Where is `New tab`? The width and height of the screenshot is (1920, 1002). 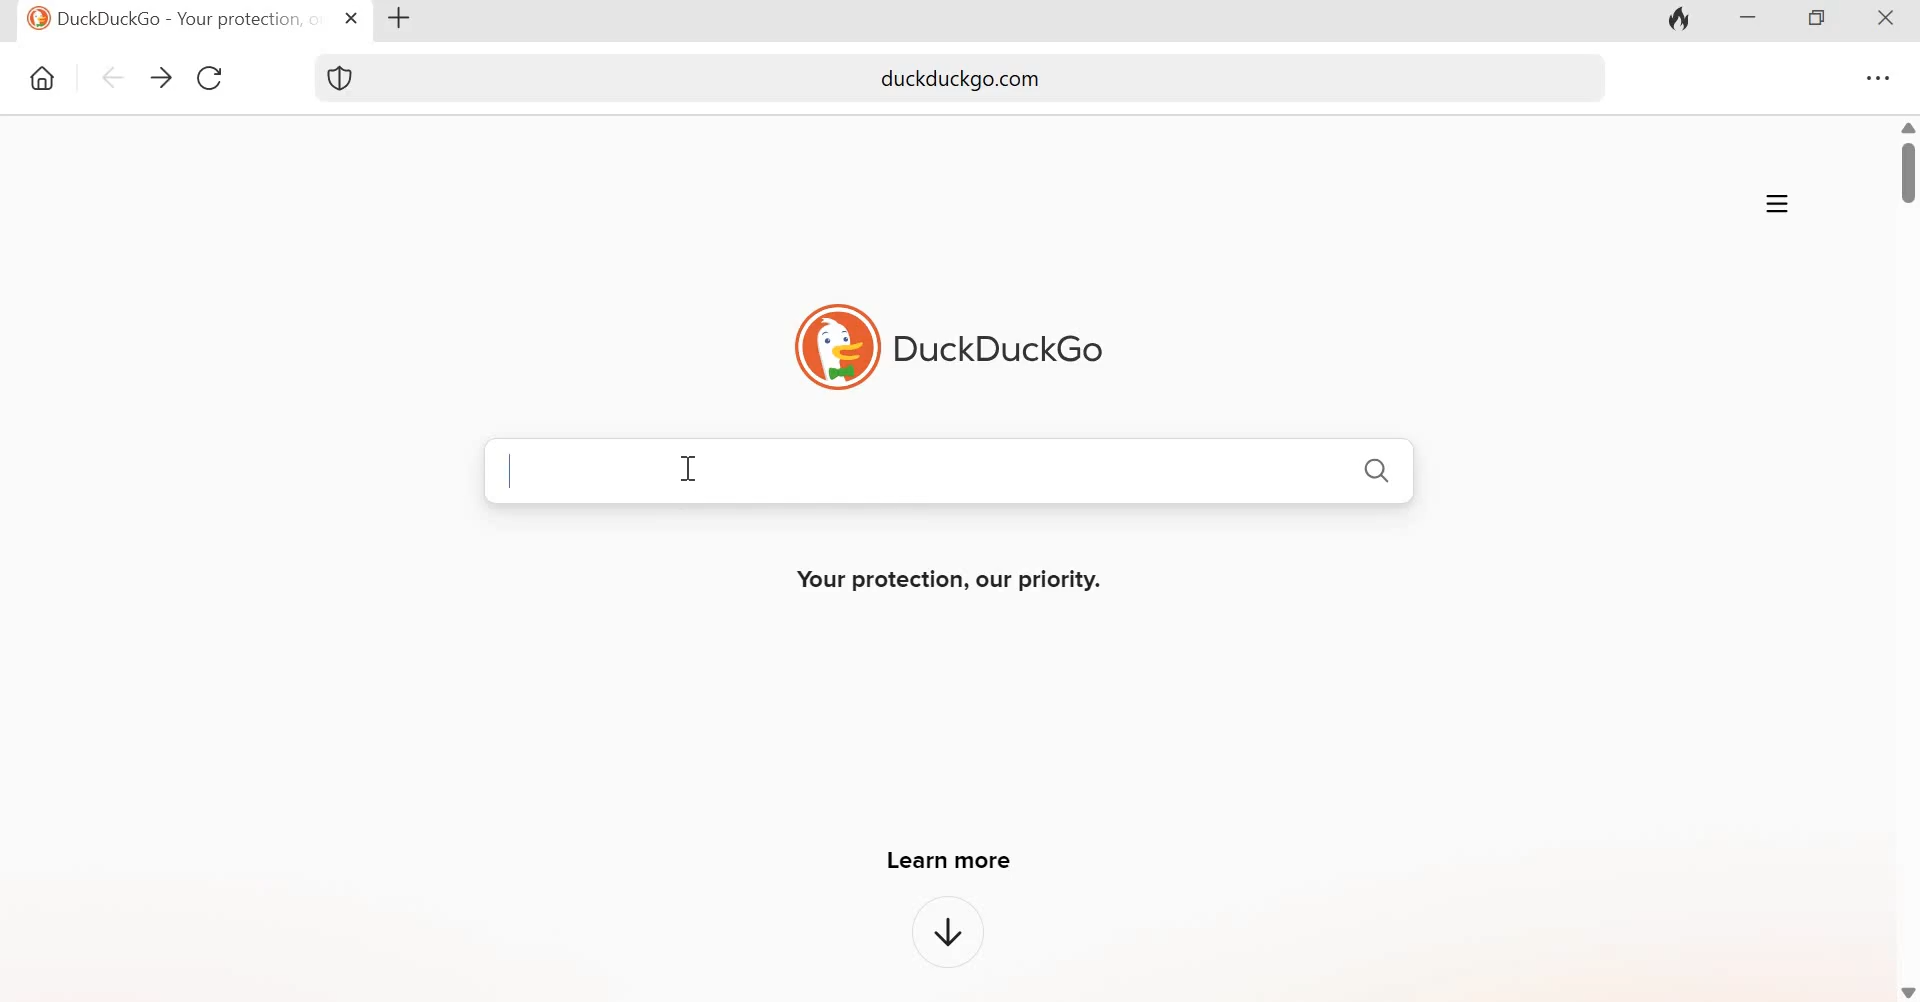
New tab is located at coordinates (407, 18).